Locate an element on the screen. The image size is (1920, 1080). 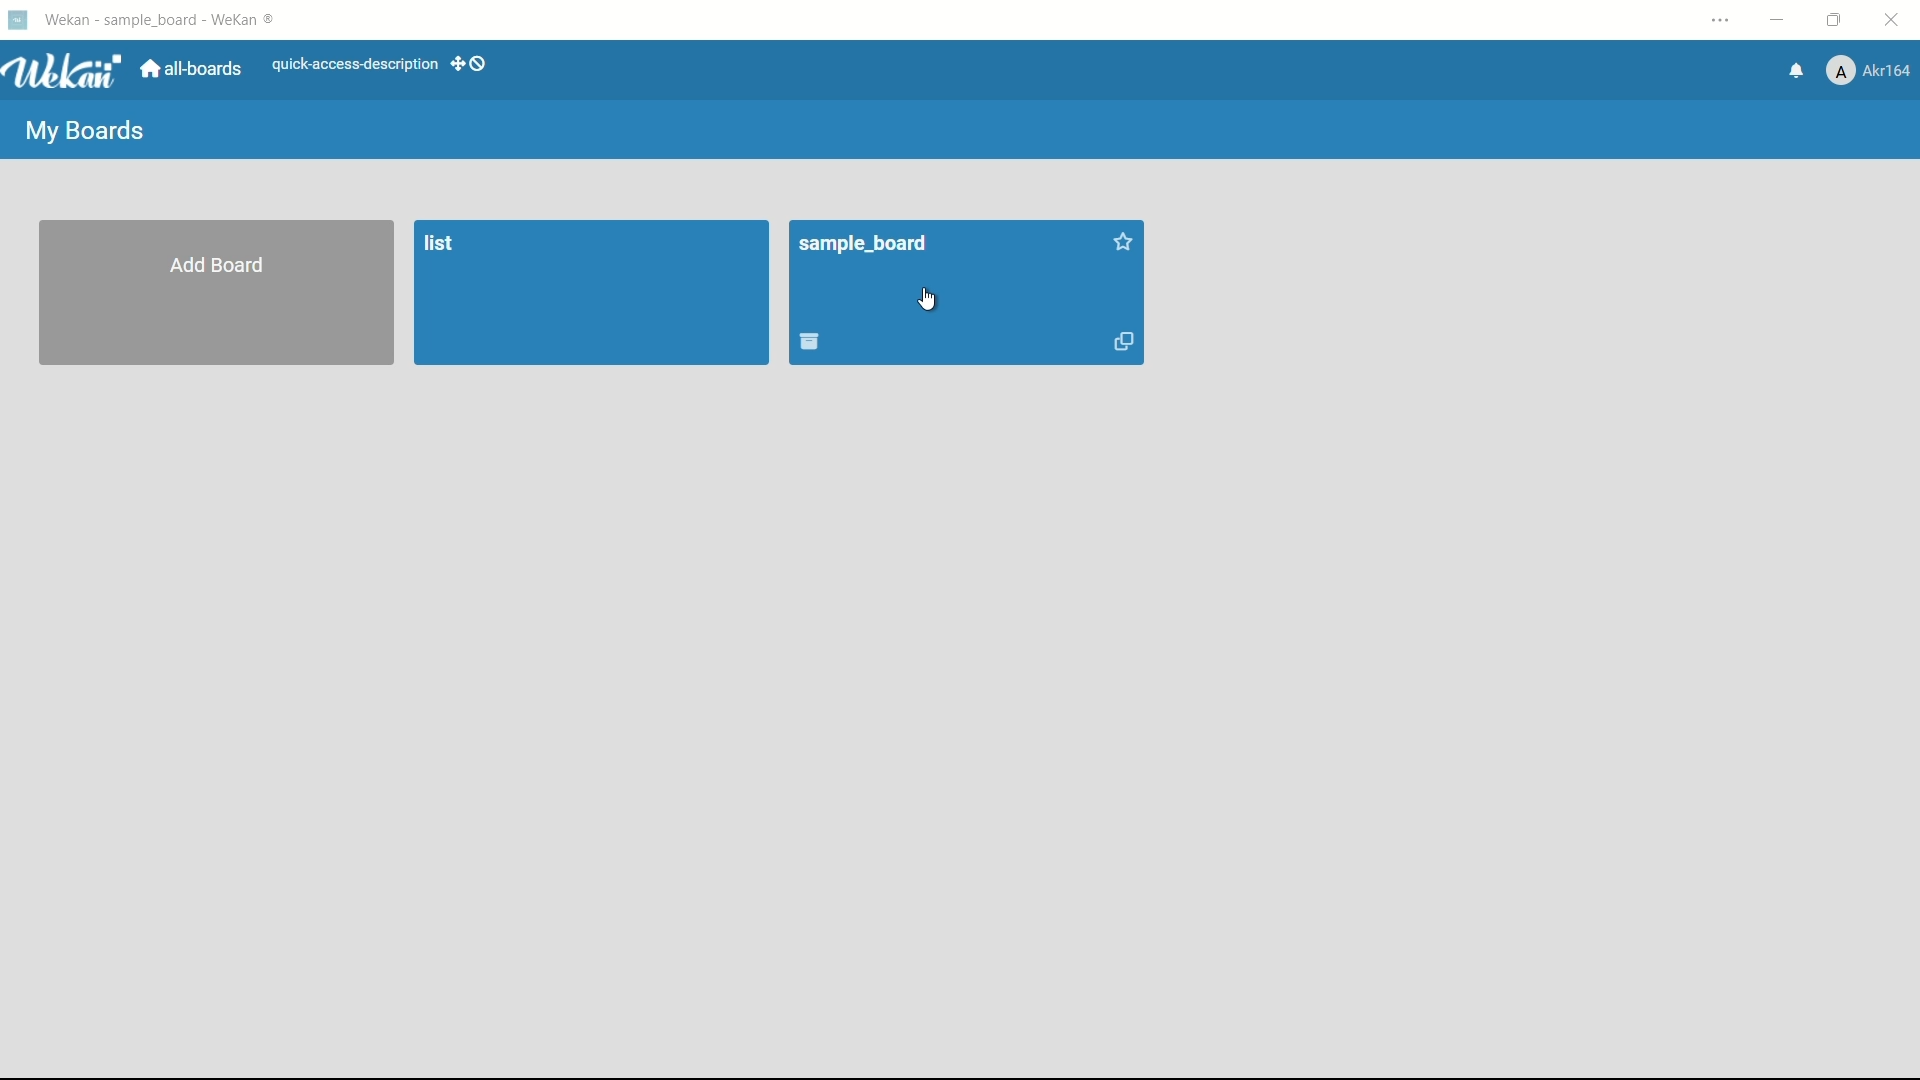
Wekan logo is located at coordinates (65, 73).